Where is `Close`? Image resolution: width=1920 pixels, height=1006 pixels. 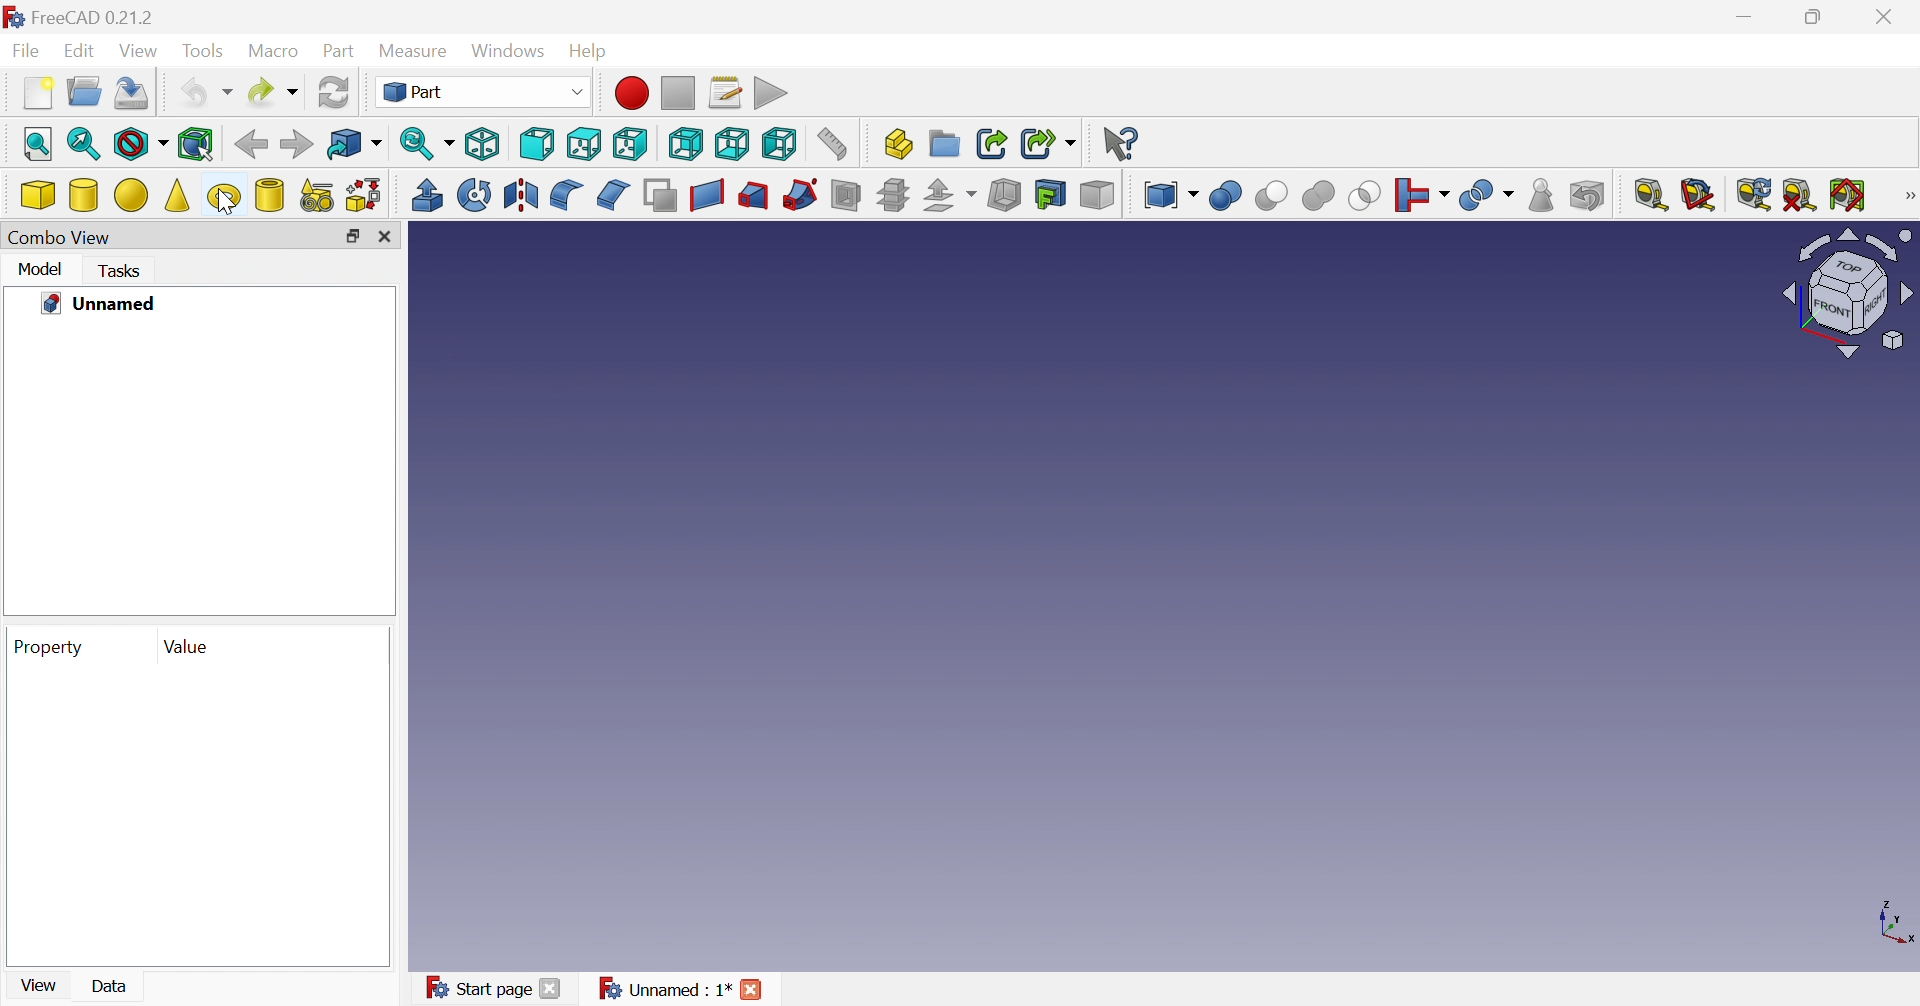 Close is located at coordinates (753, 990).